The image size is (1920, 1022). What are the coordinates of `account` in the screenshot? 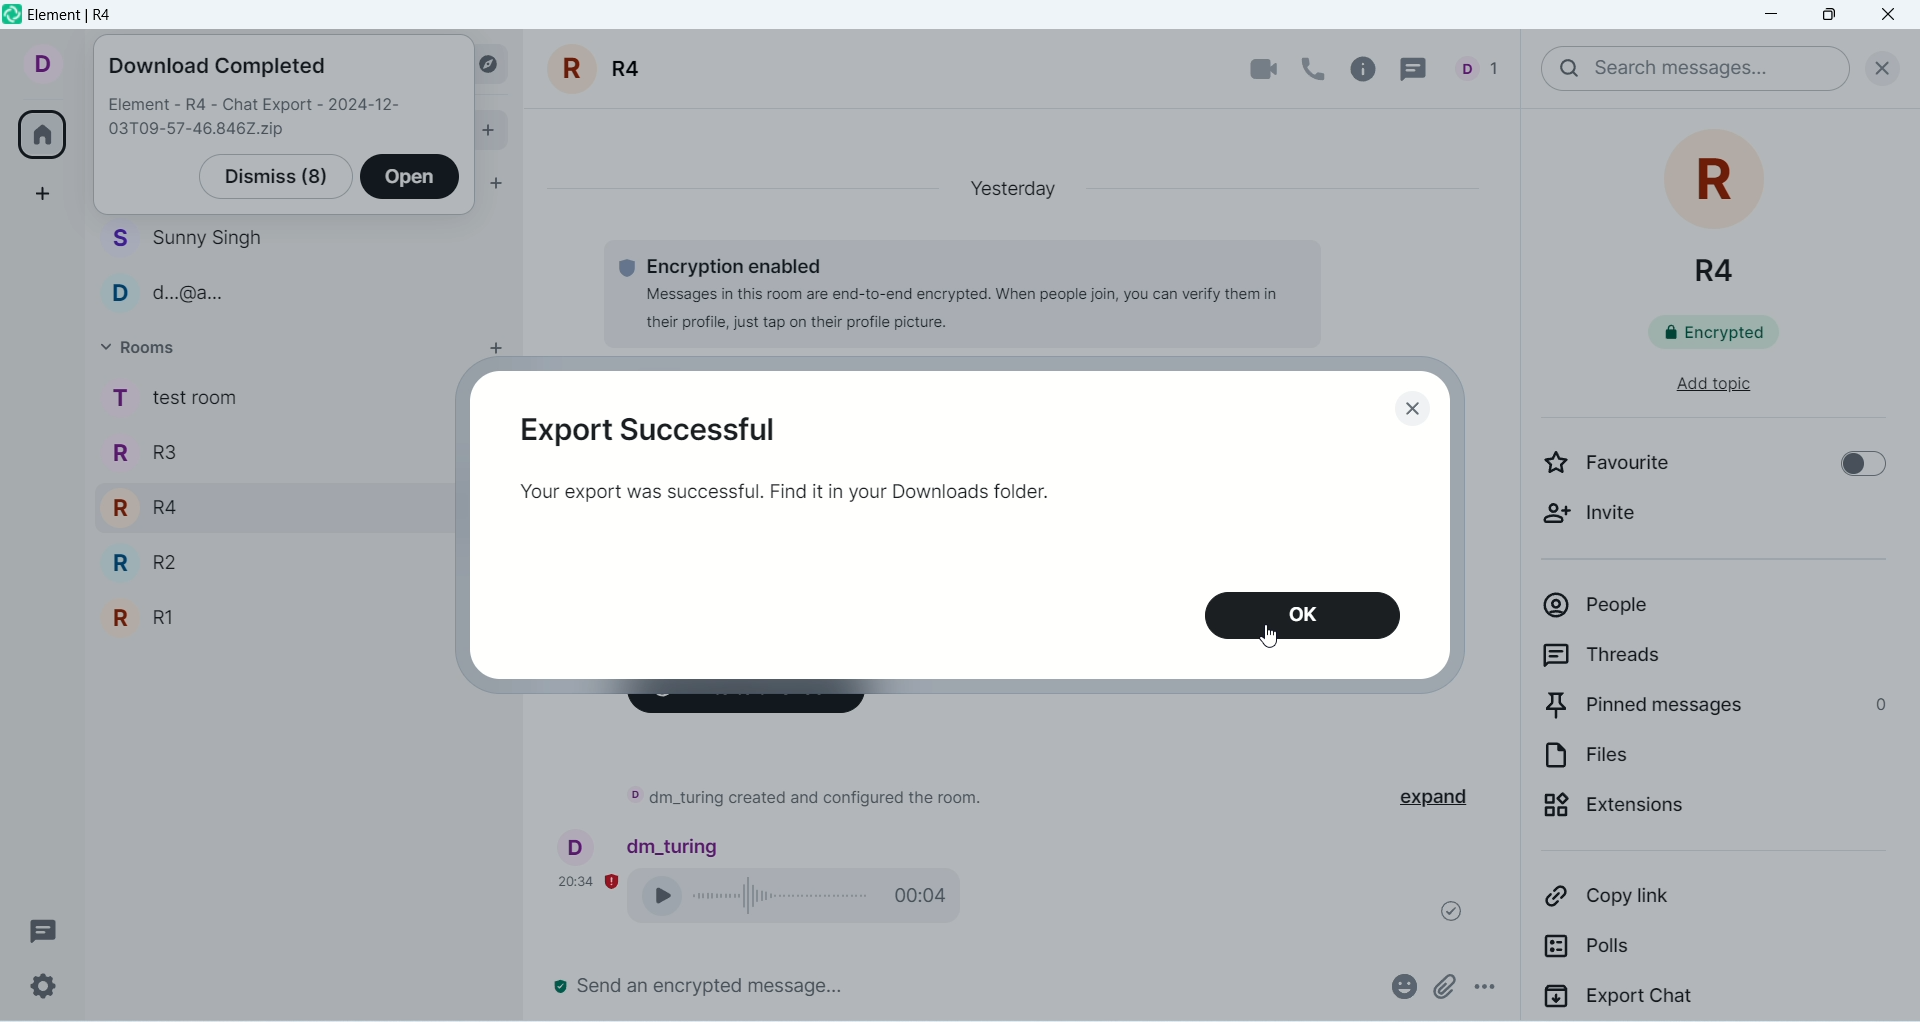 It's located at (40, 62).